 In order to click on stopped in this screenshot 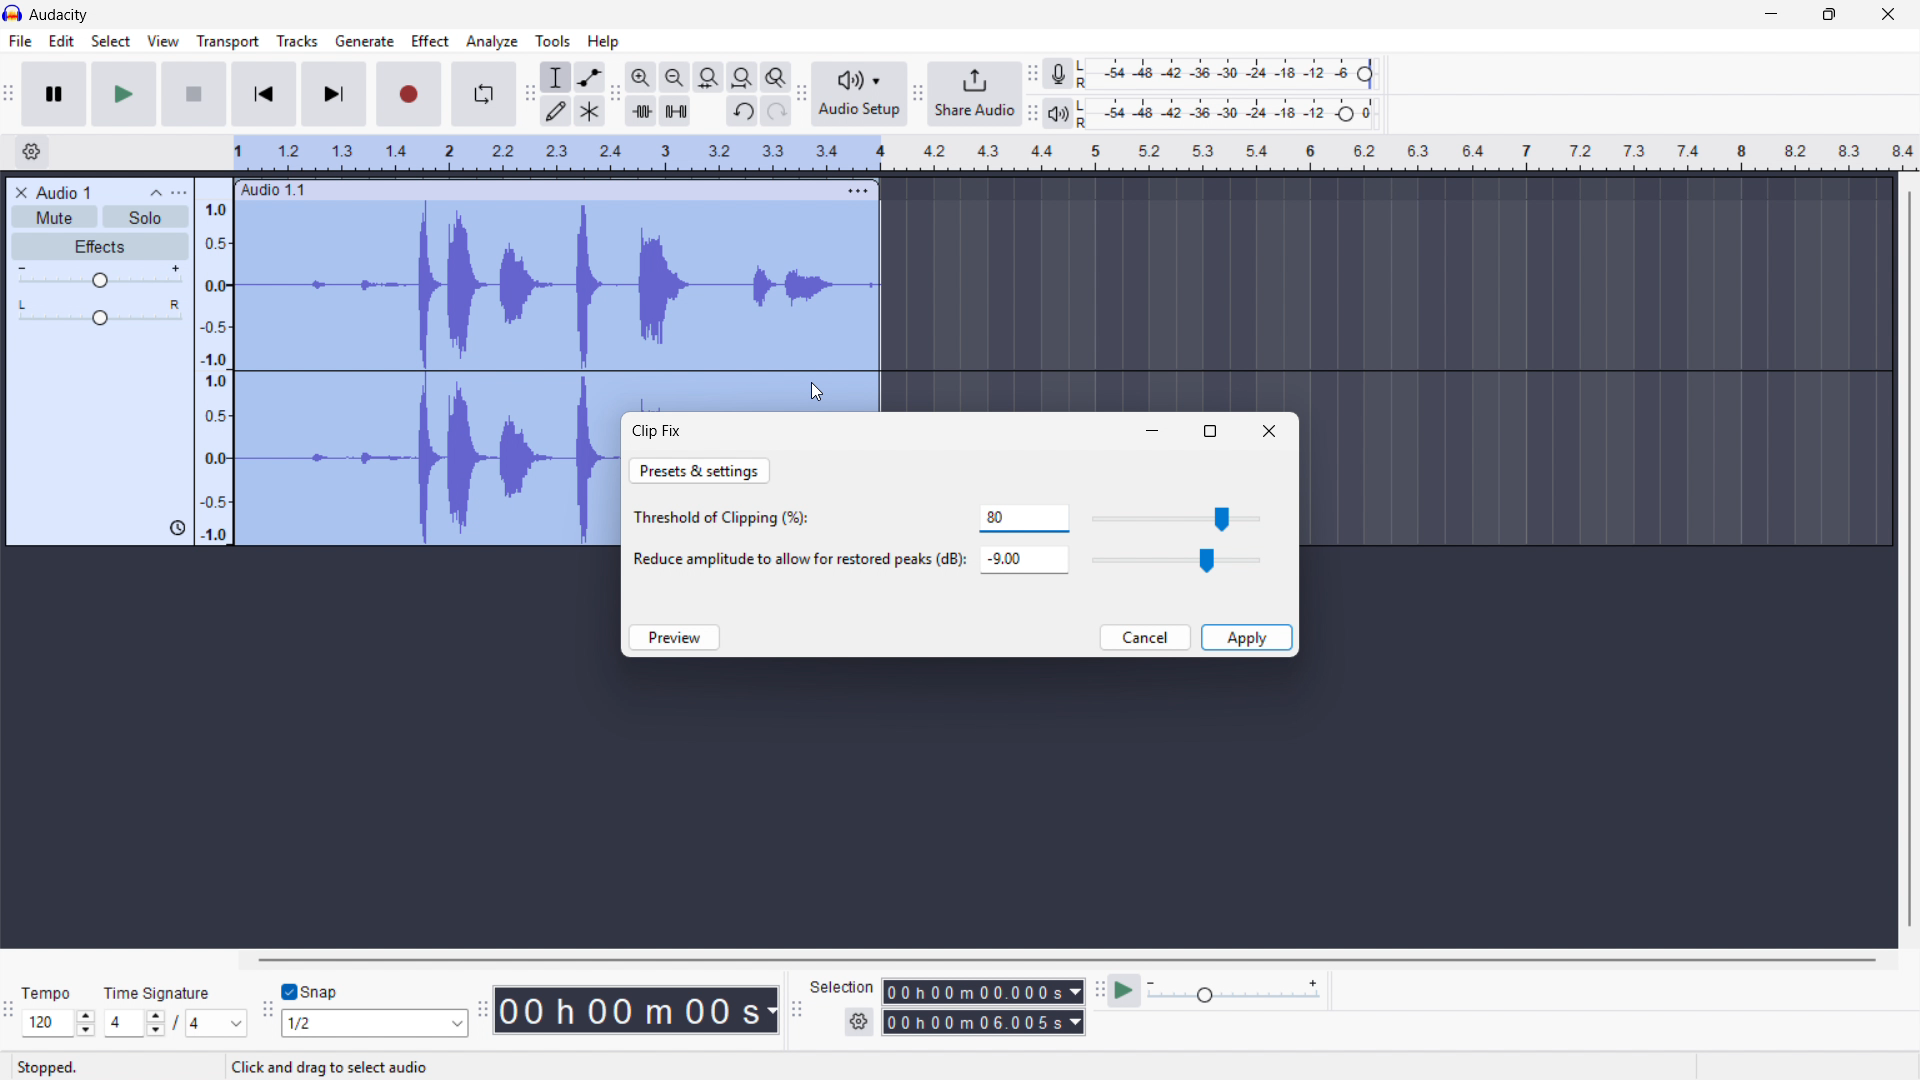, I will do `click(52, 1066)`.